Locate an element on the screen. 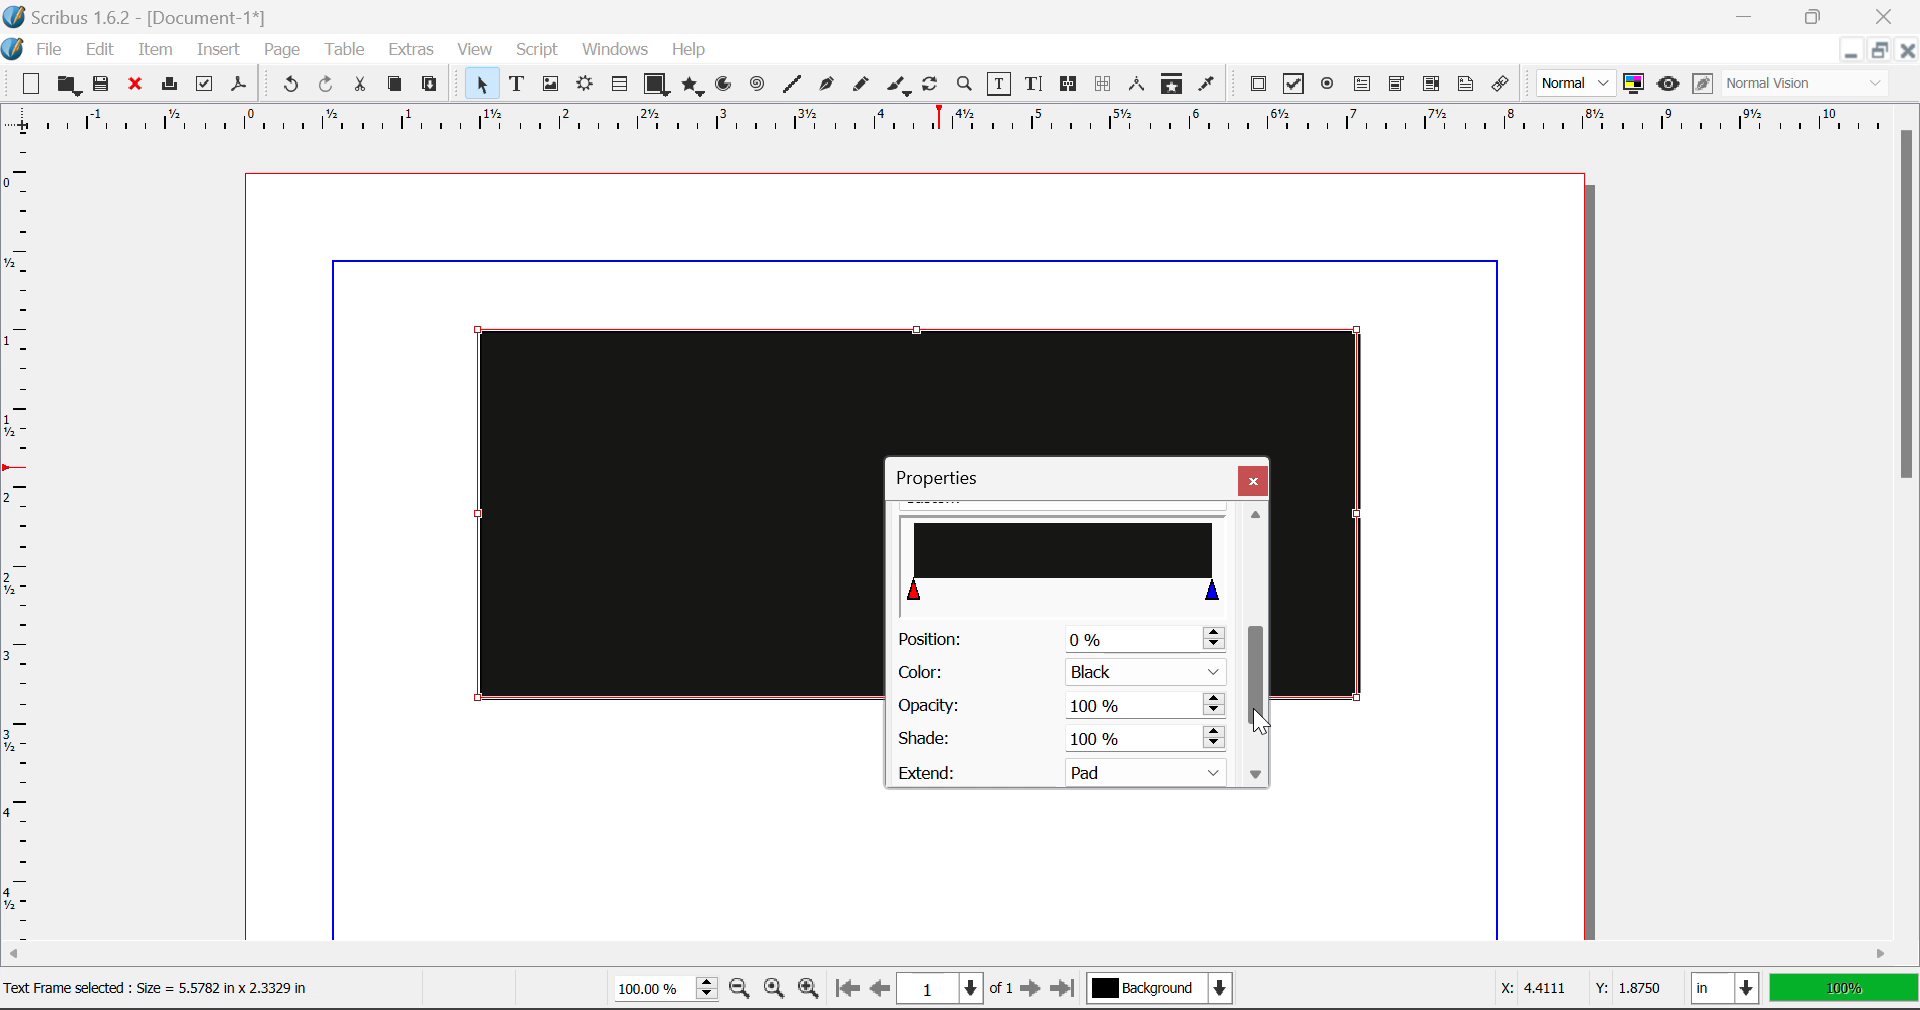  Edit is located at coordinates (100, 50).